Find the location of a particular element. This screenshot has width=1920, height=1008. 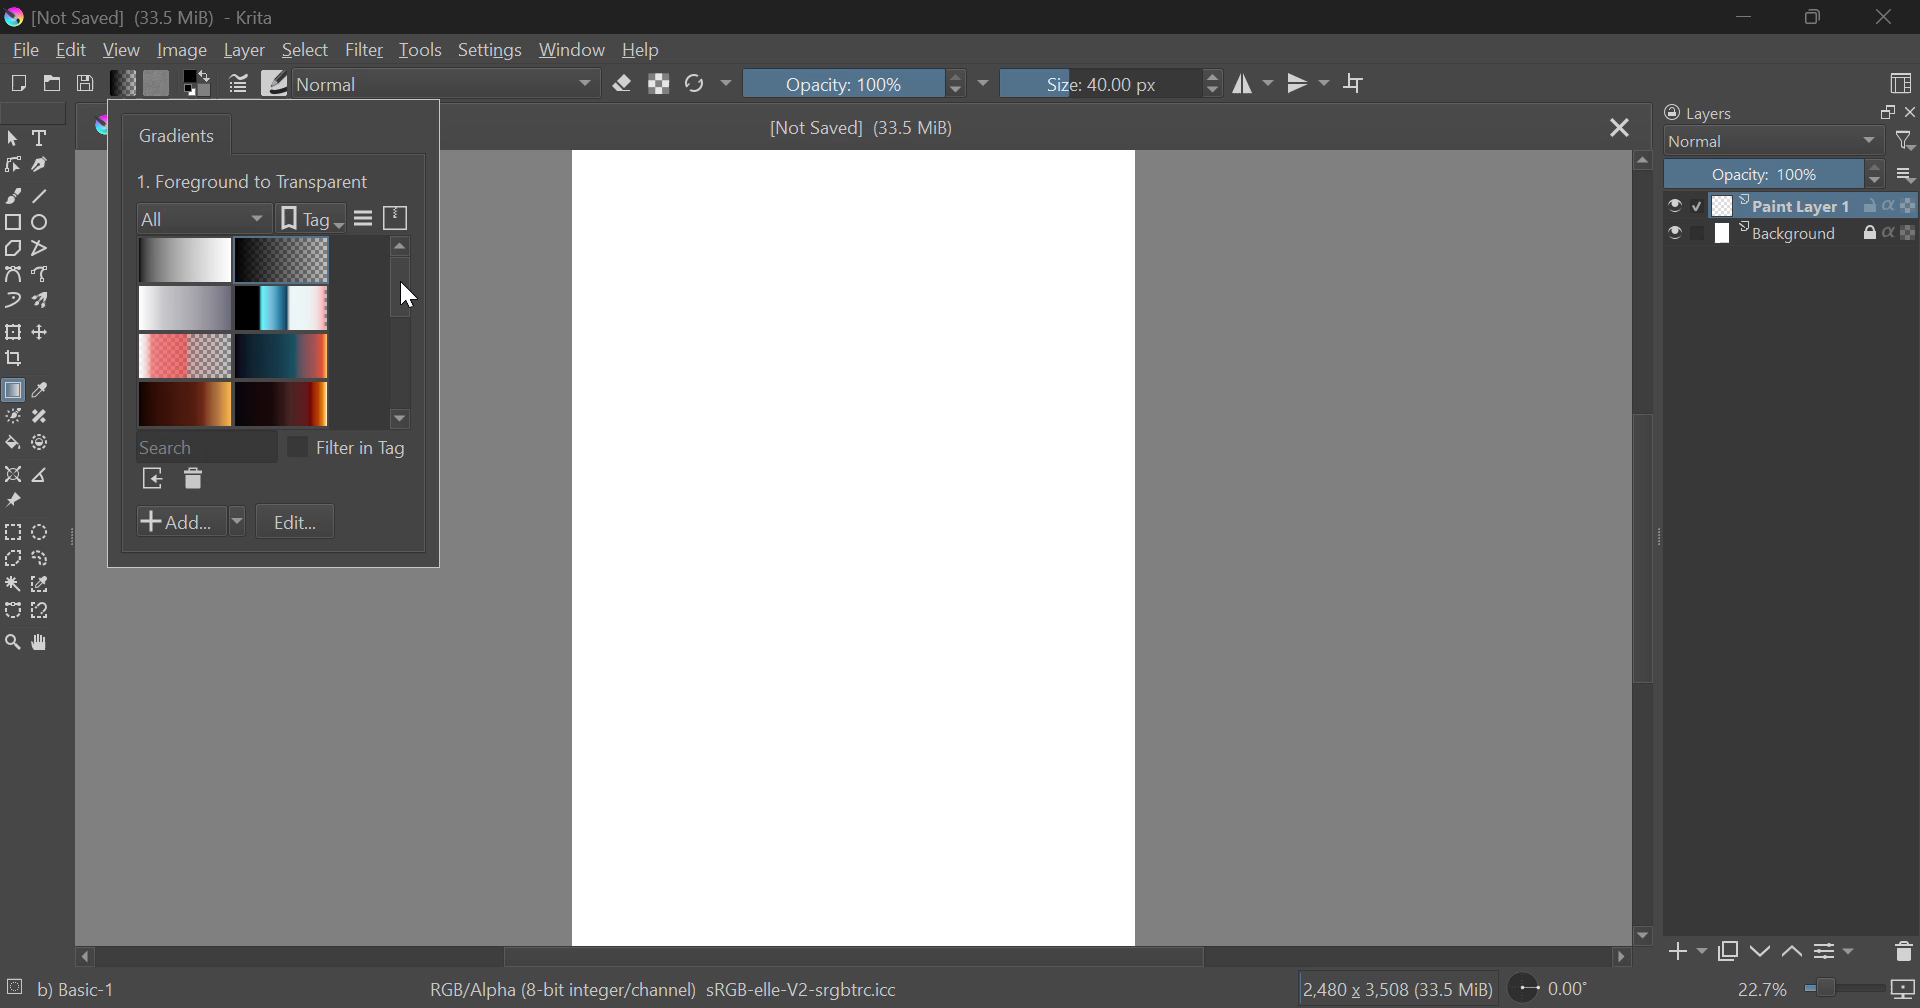

Storage Resources is located at coordinates (397, 216).